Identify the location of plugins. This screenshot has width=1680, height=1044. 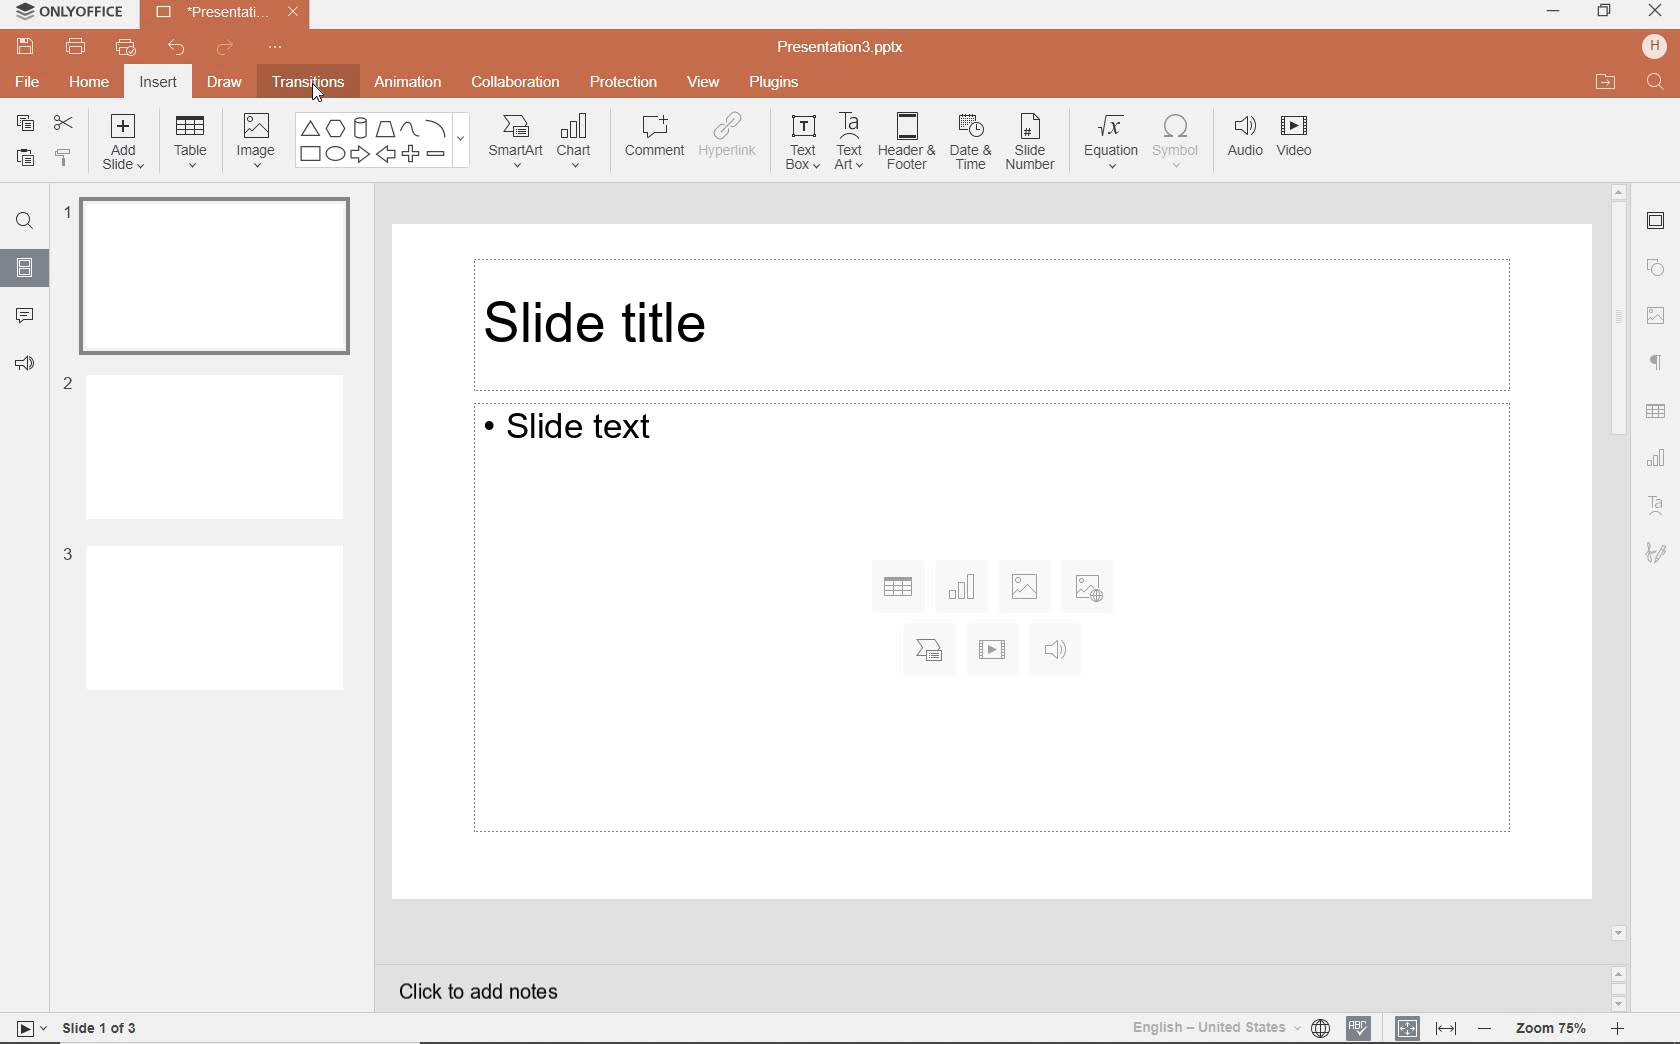
(780, 84).